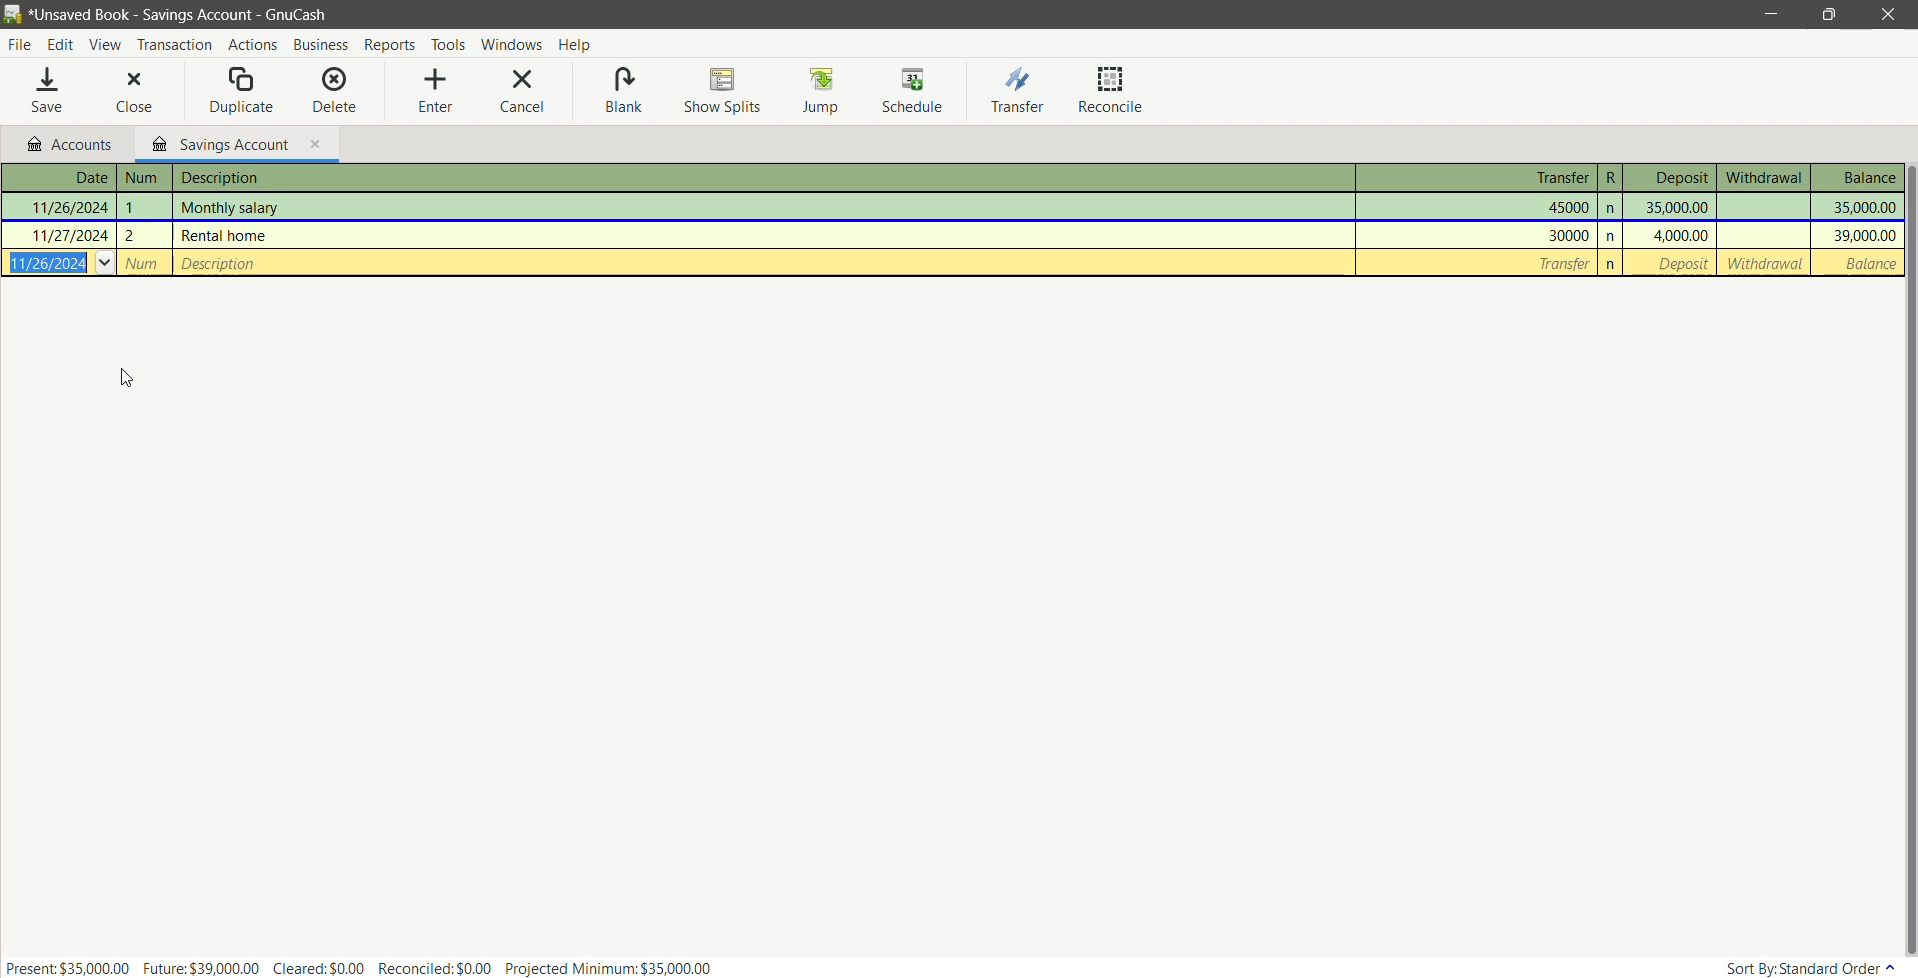 Image resolution: width=1918 pixels, height=978 pixels. Describe the element at coordinates (70, 143) in the screenshot. I see `Accounts` at that location.